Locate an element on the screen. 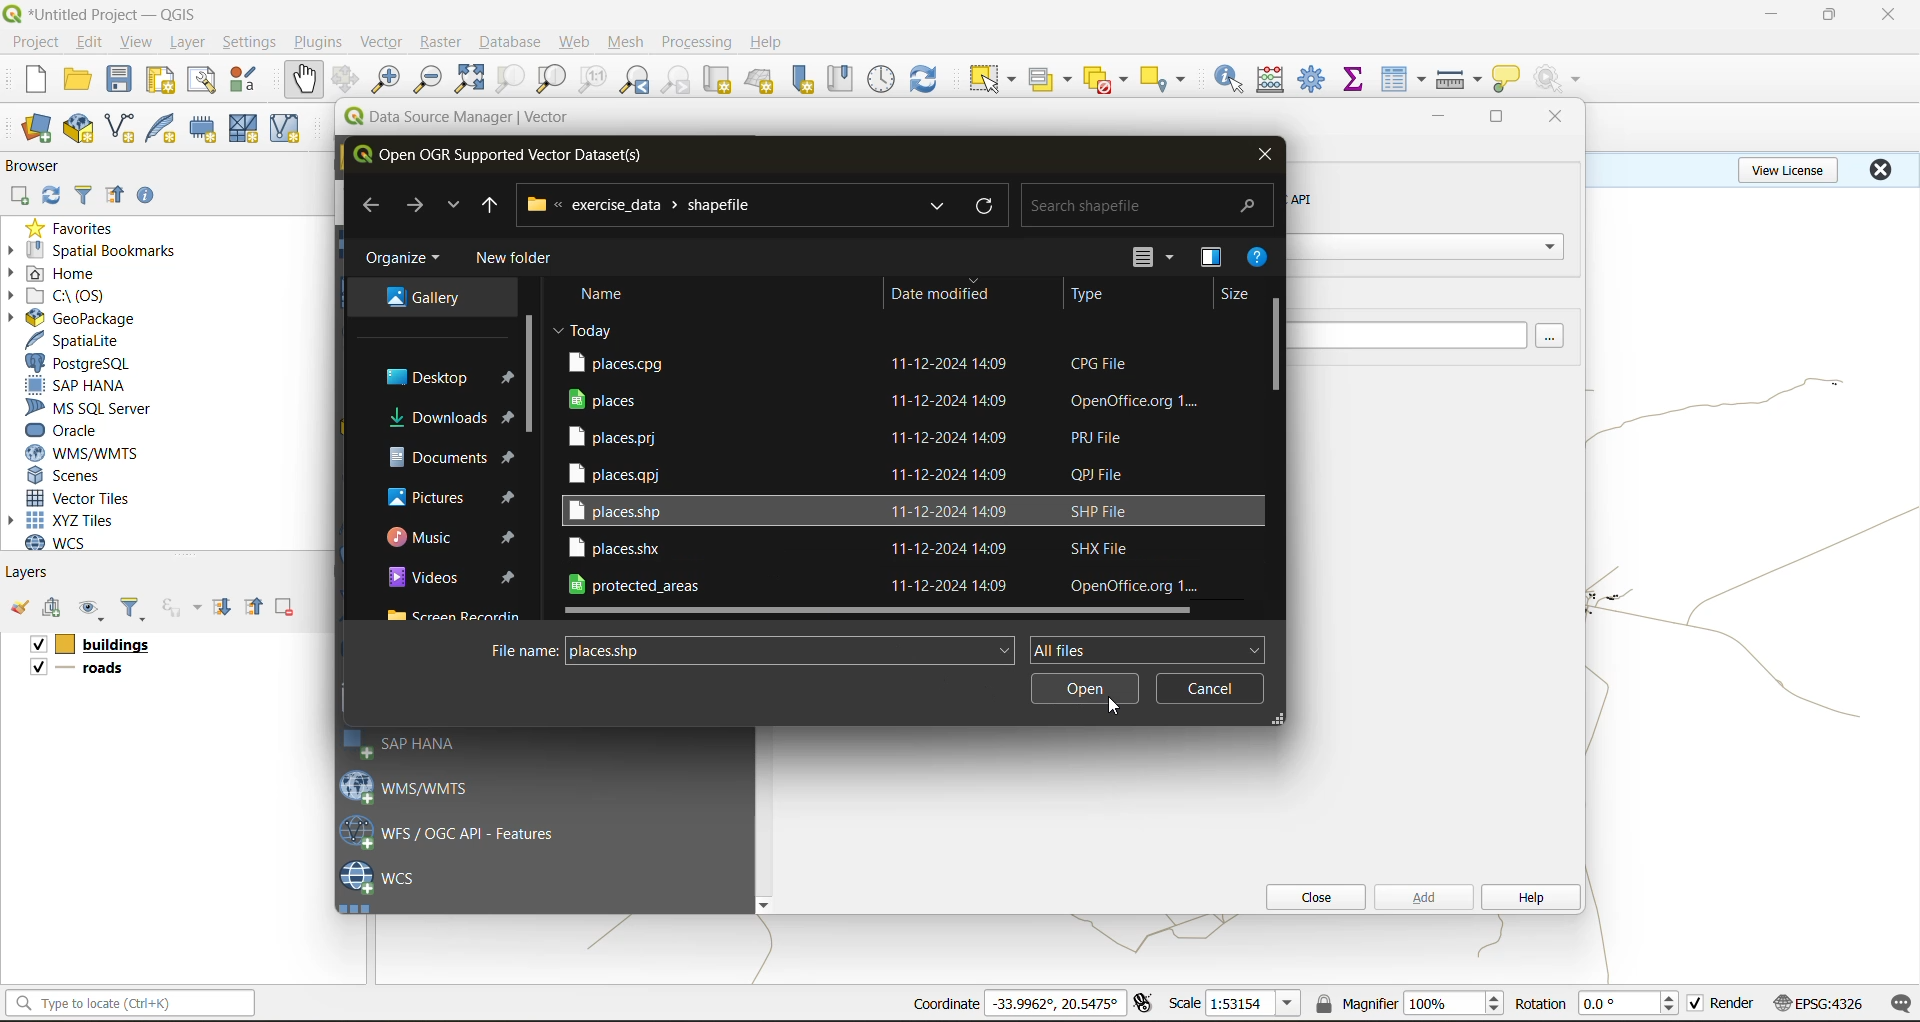 The image size is (1920, 1022). select location is located at coordinates (1169, 77).